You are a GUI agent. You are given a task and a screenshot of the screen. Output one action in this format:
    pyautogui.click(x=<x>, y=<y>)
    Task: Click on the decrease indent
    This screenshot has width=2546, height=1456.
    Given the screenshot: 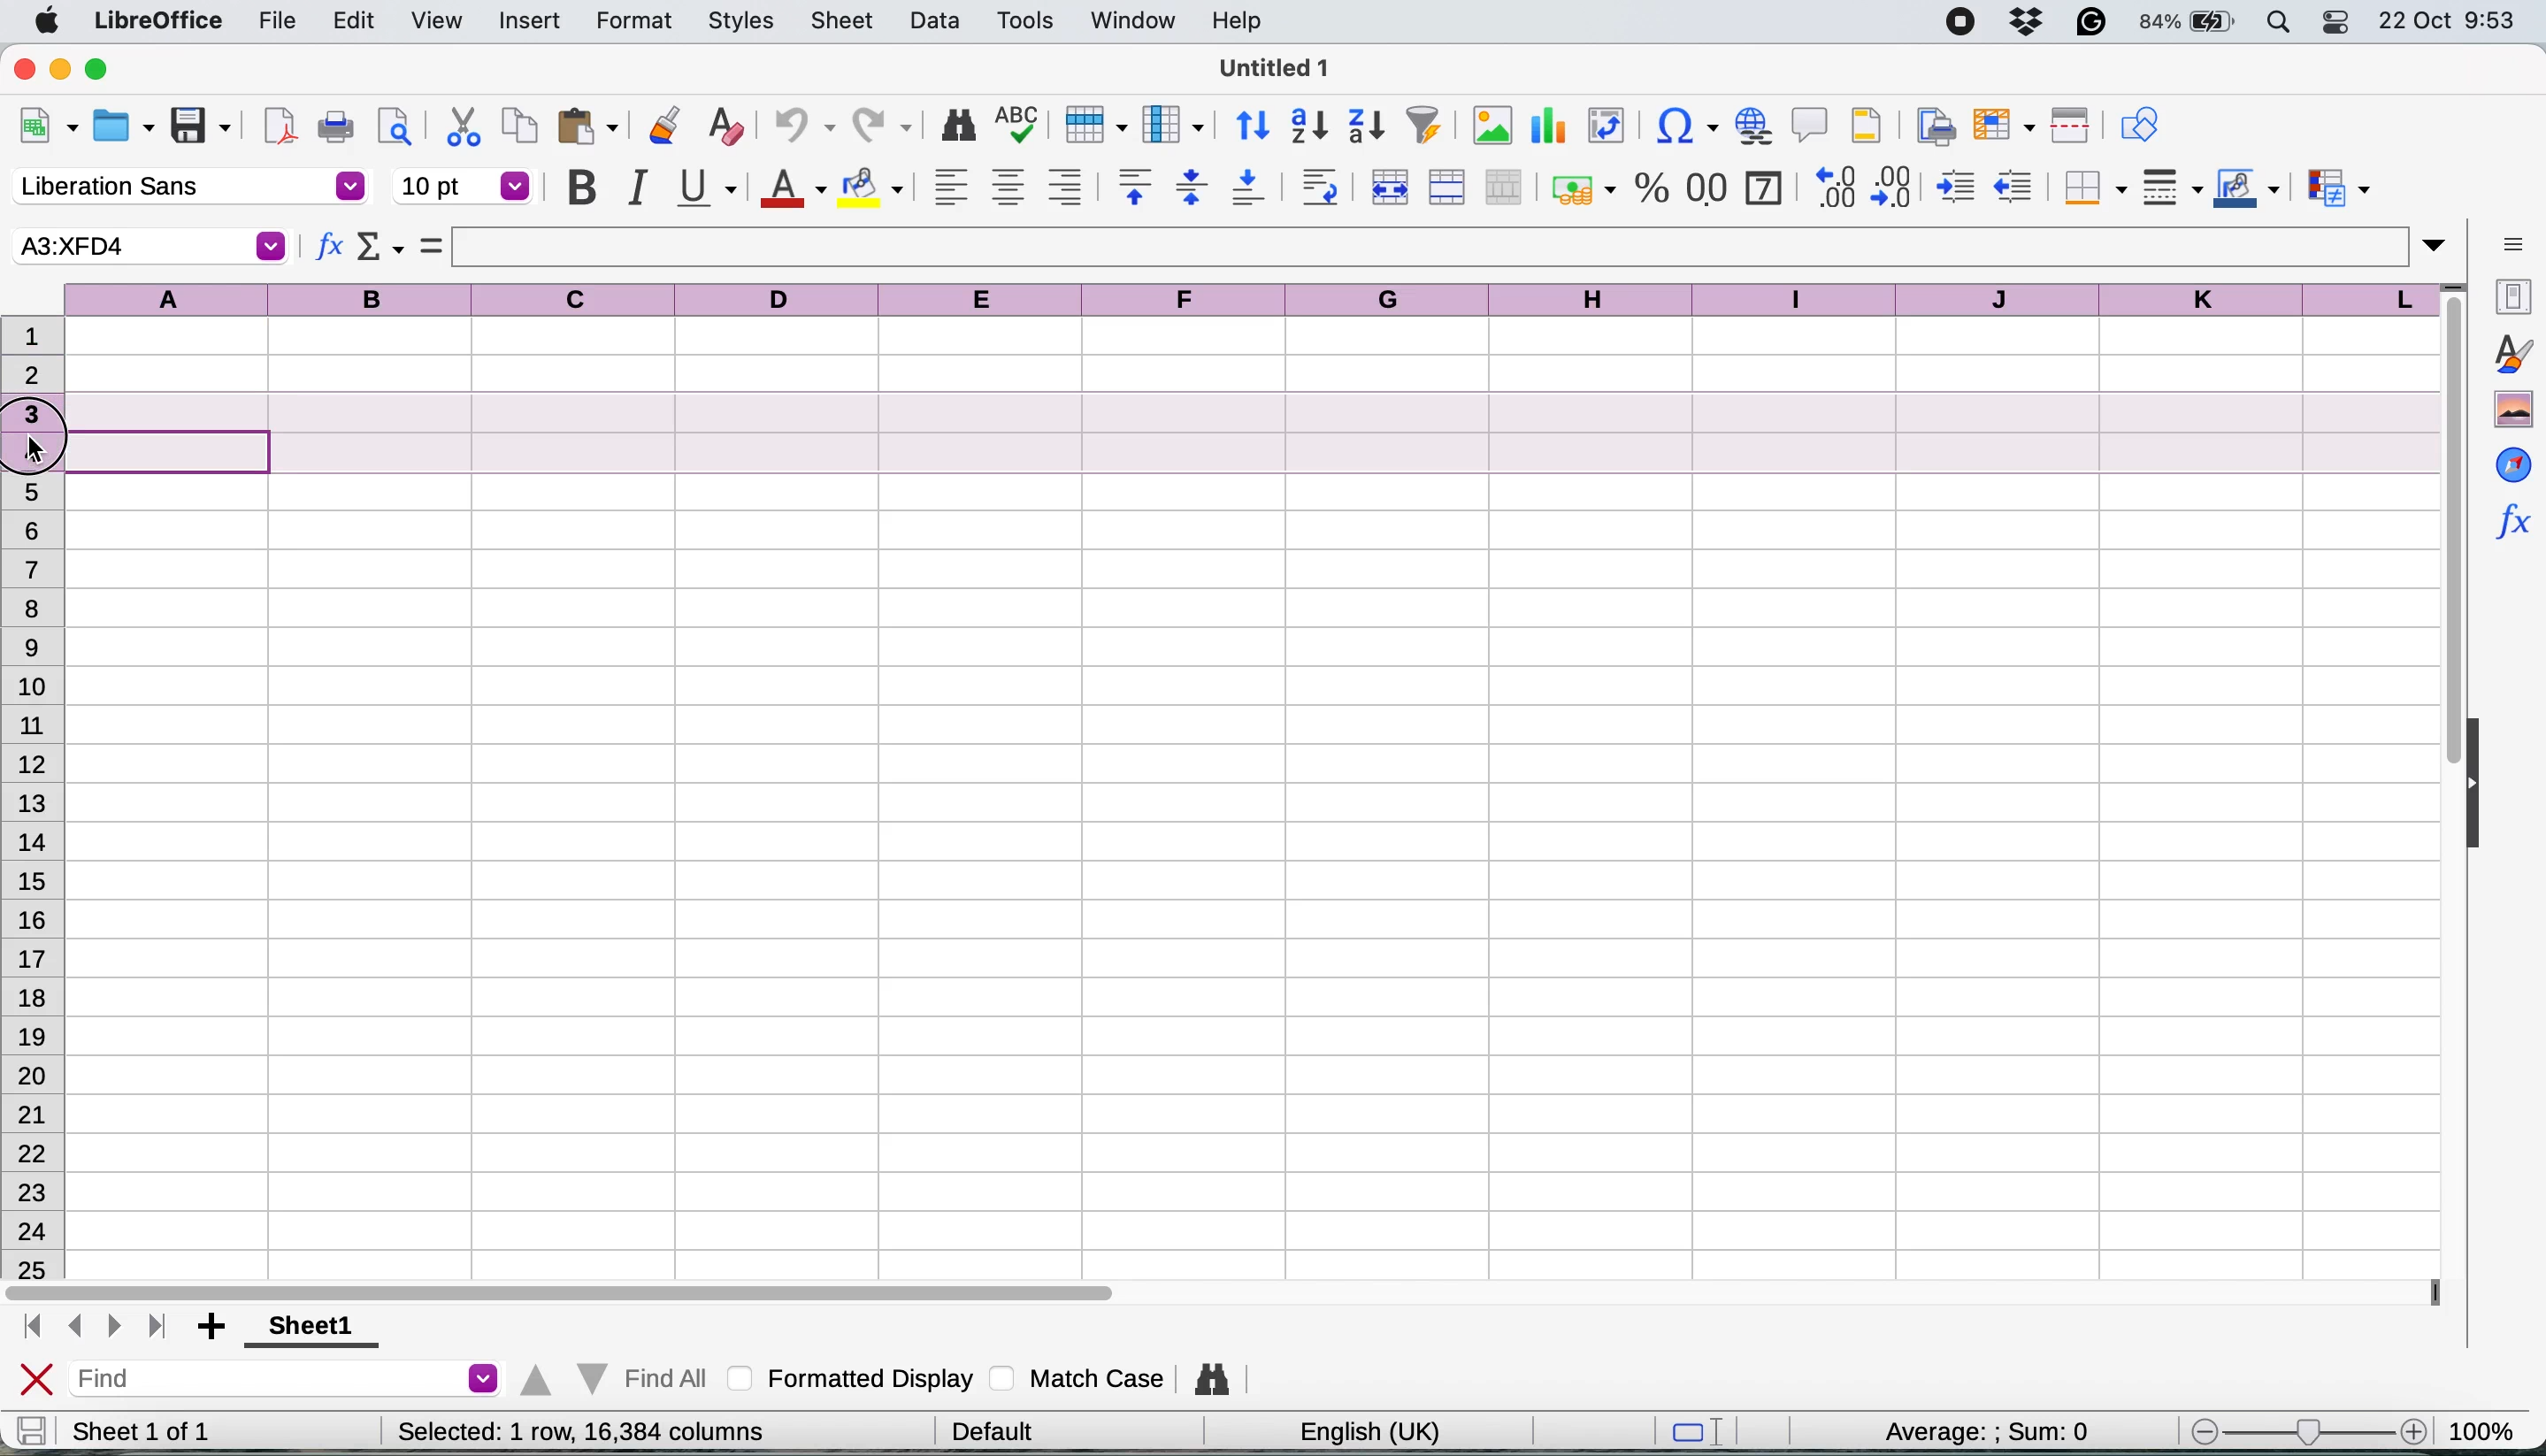 What is the action you would take?
    pyautogui.click(x=2017, y=185)
    